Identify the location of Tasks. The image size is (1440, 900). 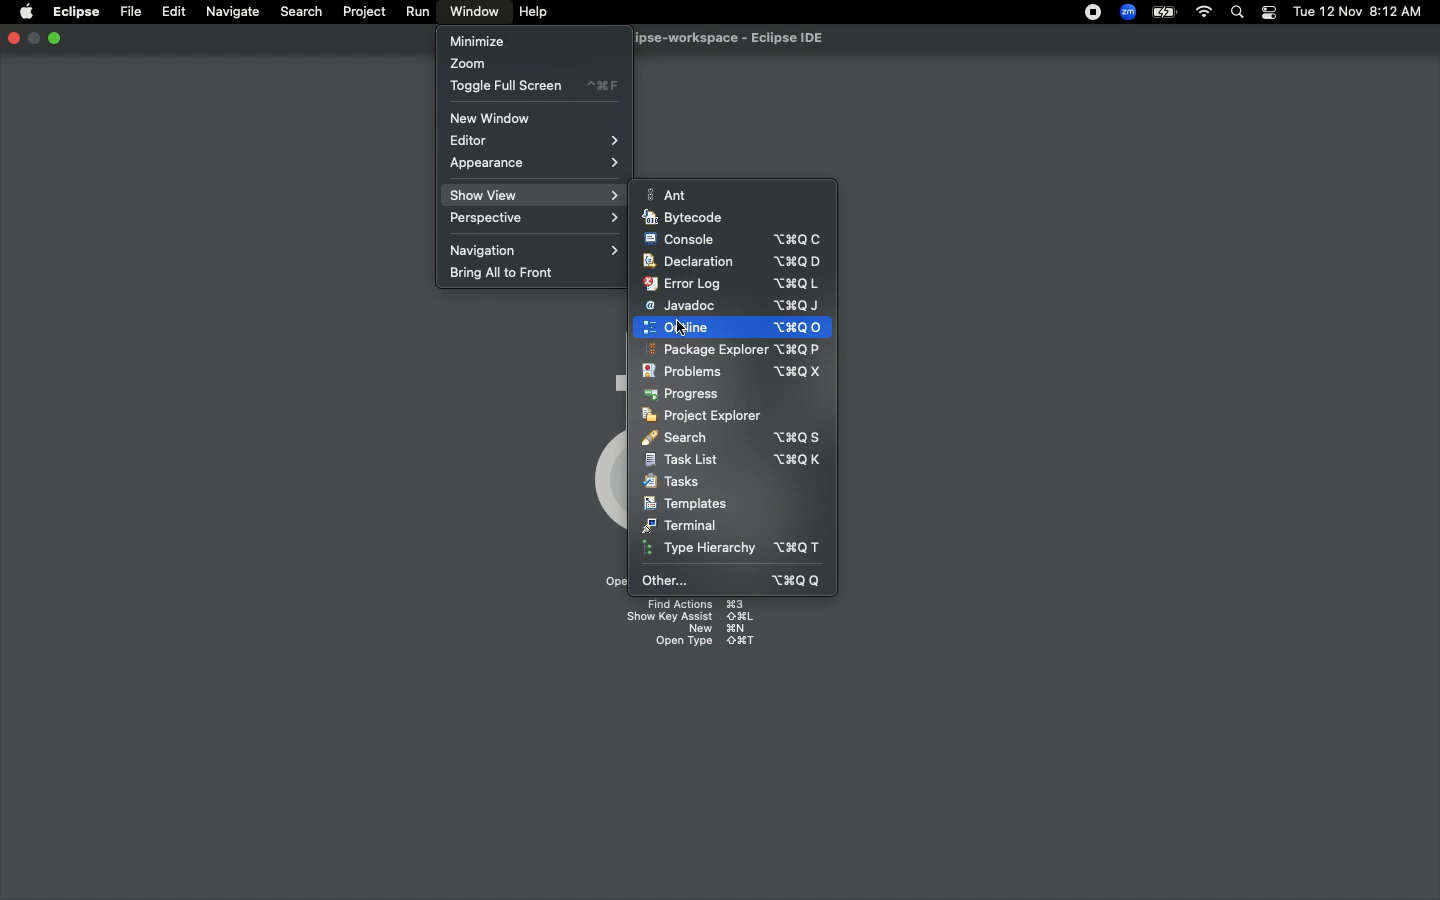
(672, 481).